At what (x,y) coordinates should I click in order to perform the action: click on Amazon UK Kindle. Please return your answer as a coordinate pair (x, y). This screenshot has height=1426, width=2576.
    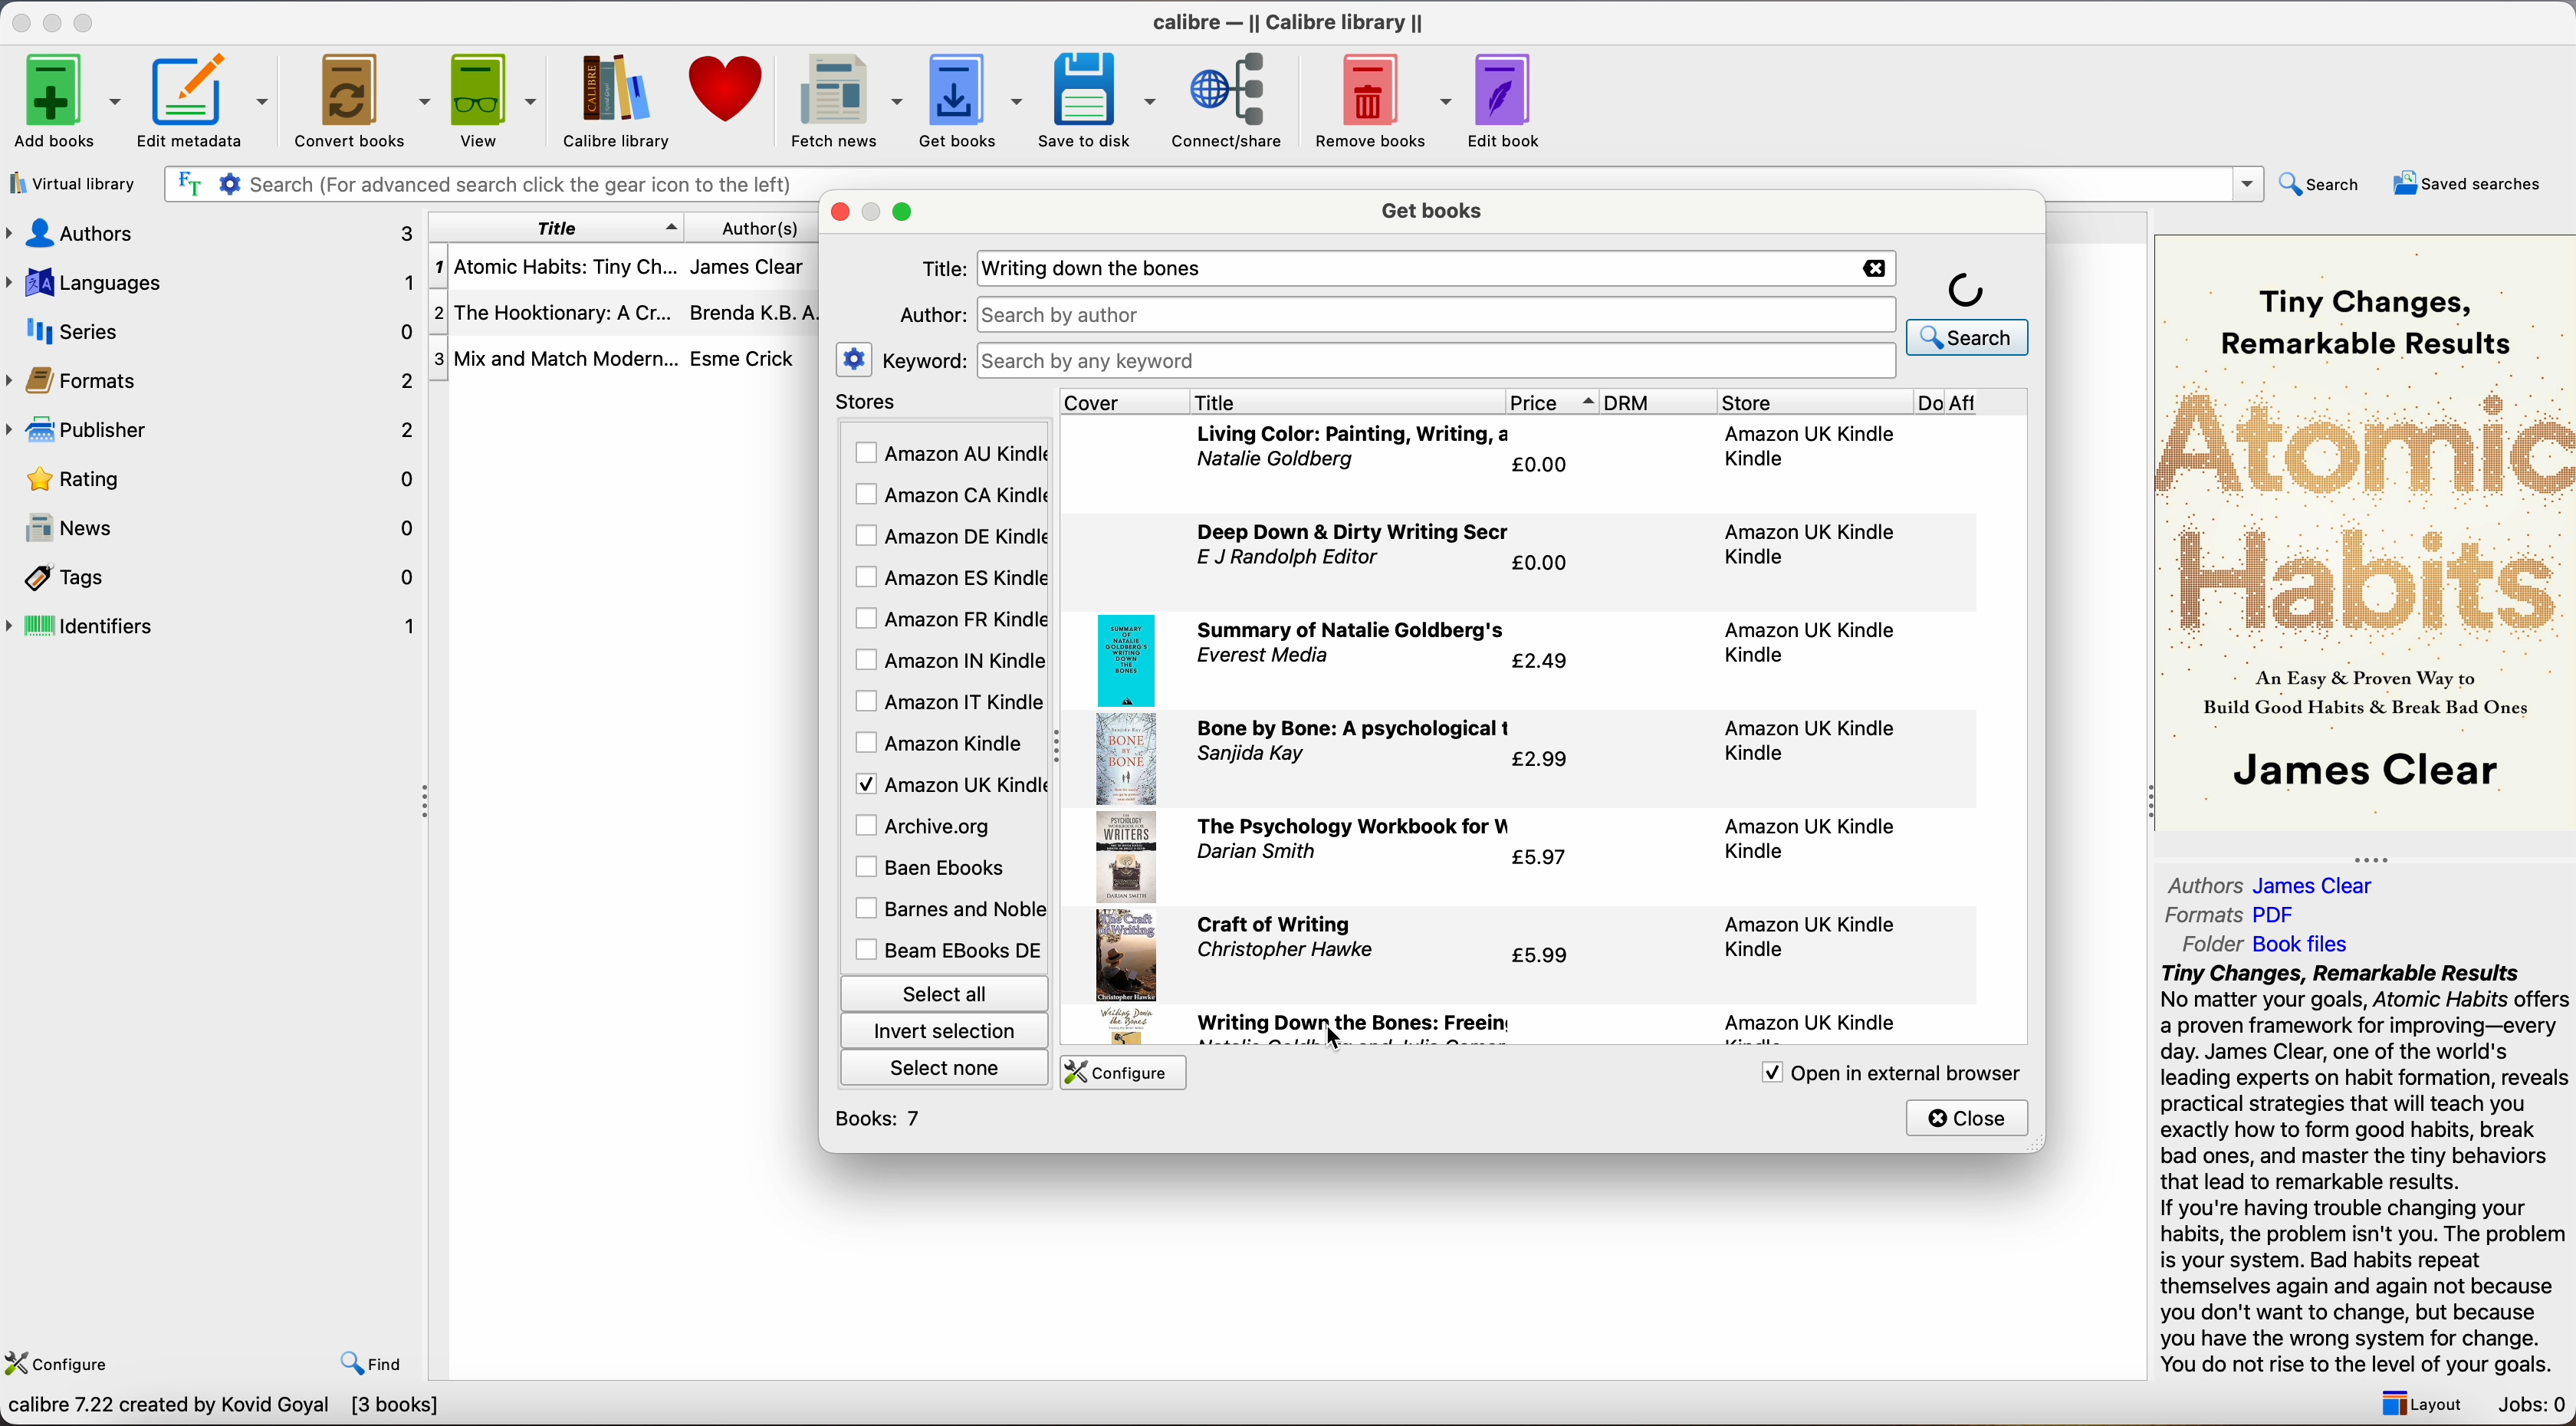
    Looking at the image, I should click on (947, 783).